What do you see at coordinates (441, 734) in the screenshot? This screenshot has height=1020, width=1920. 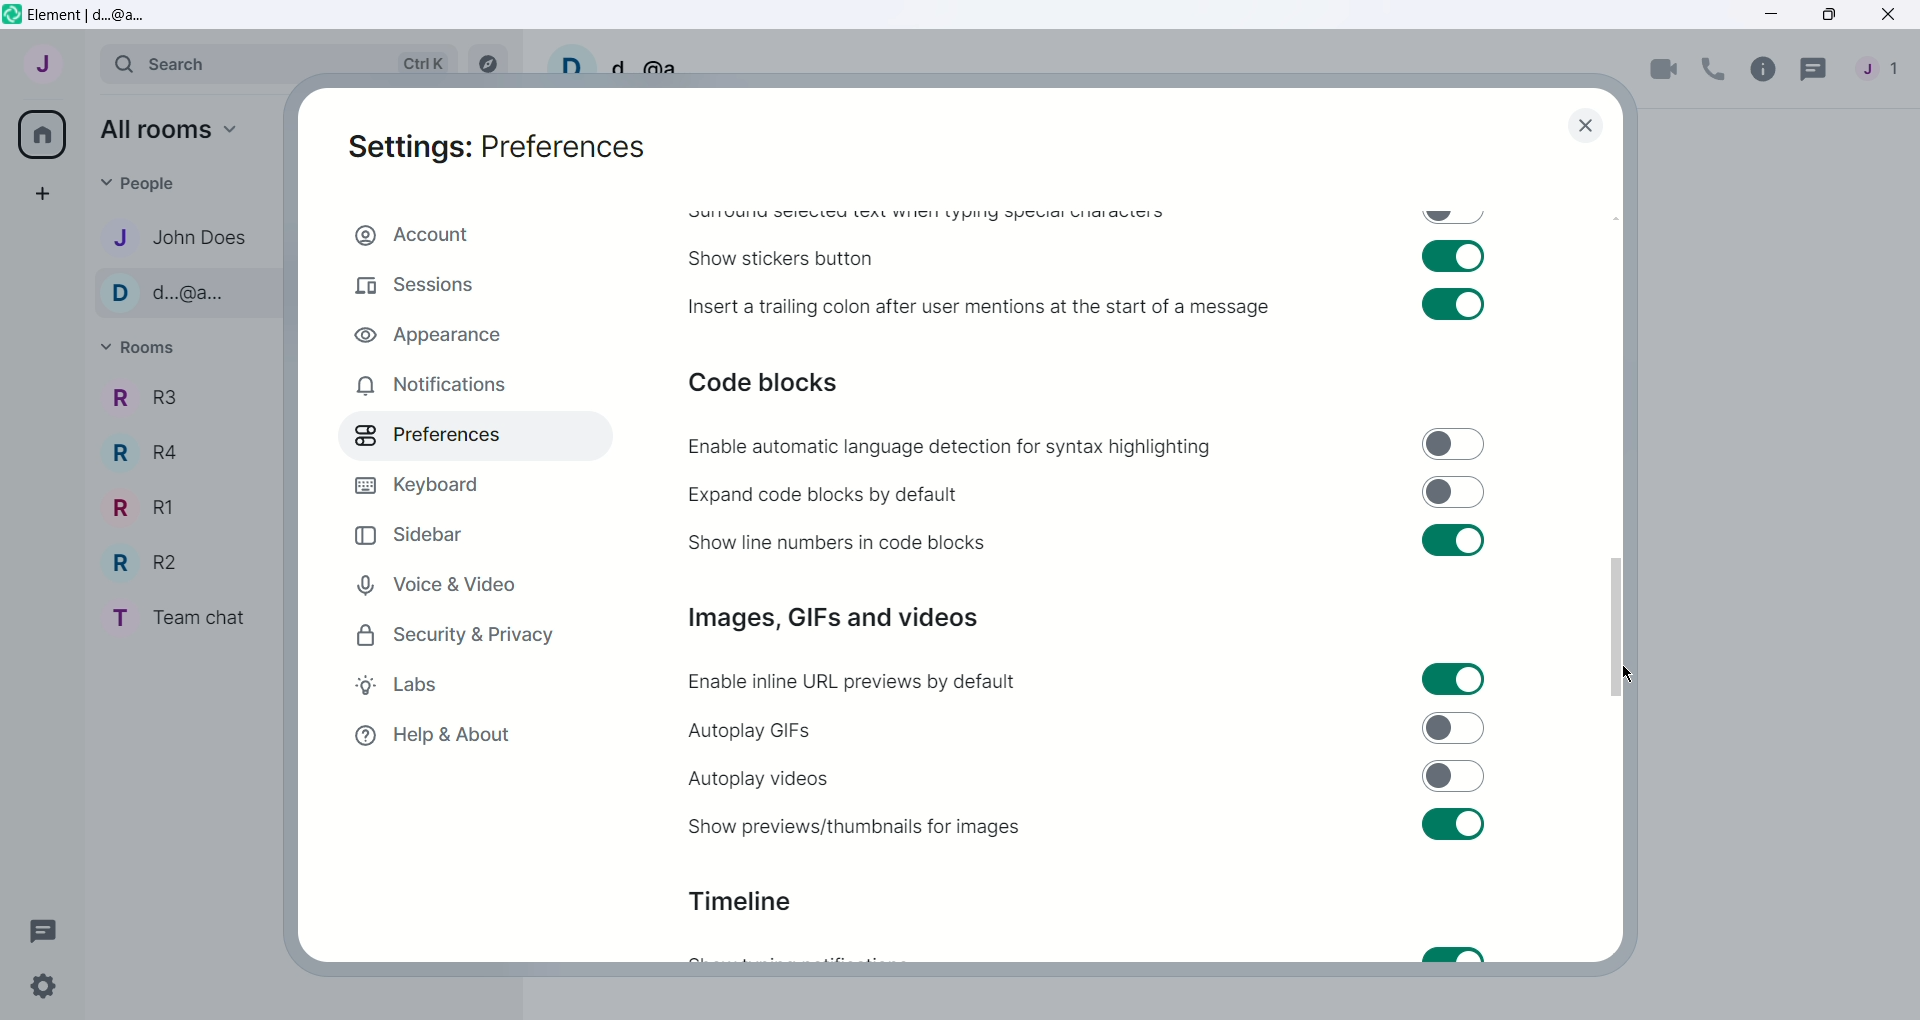 I see `Help and About` at bounding box center [441, 734].